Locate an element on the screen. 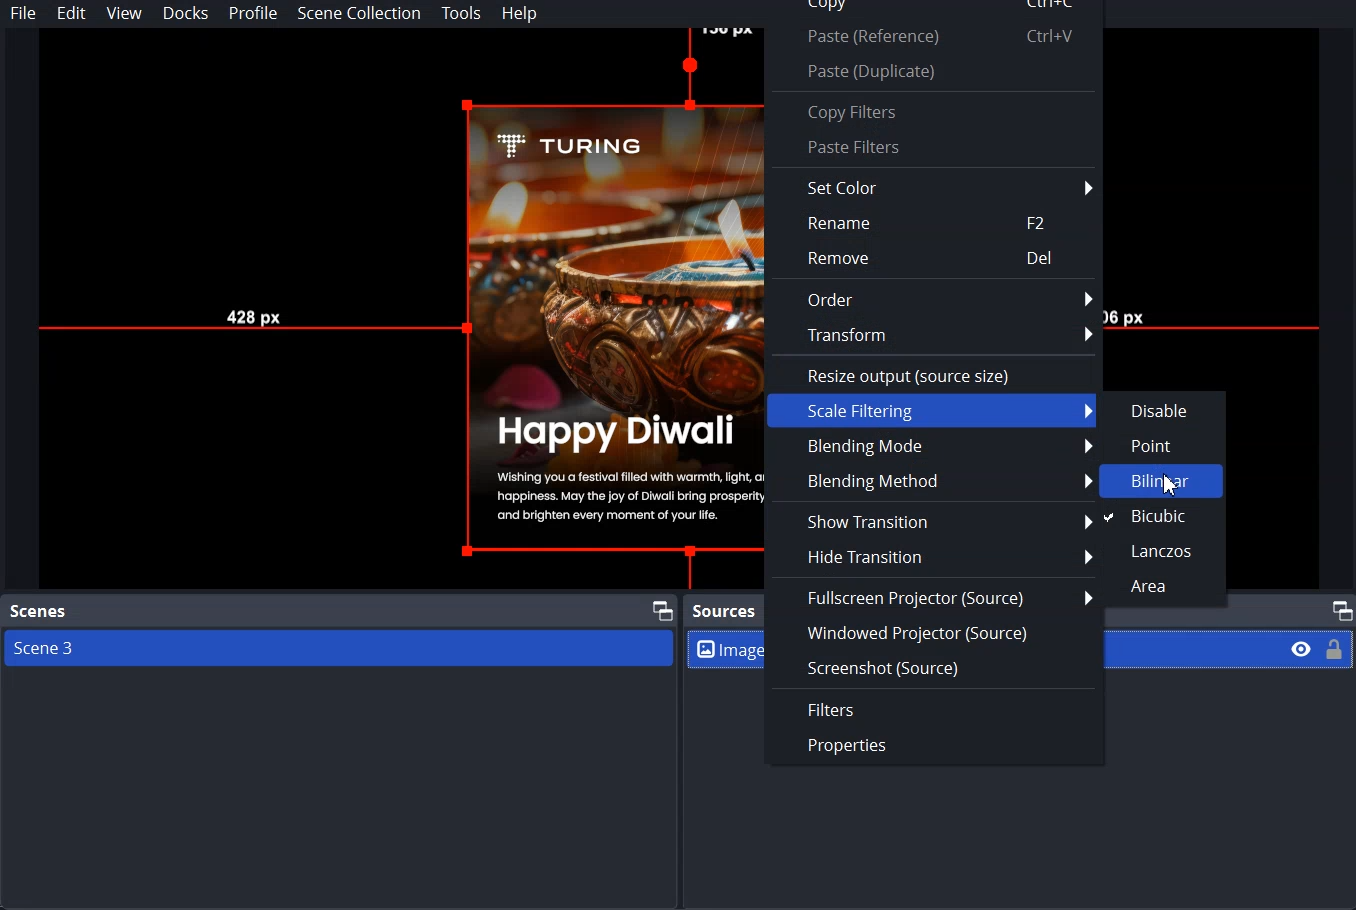 The image size is (1356, 910). Properties is located at coordinates (934, 748).